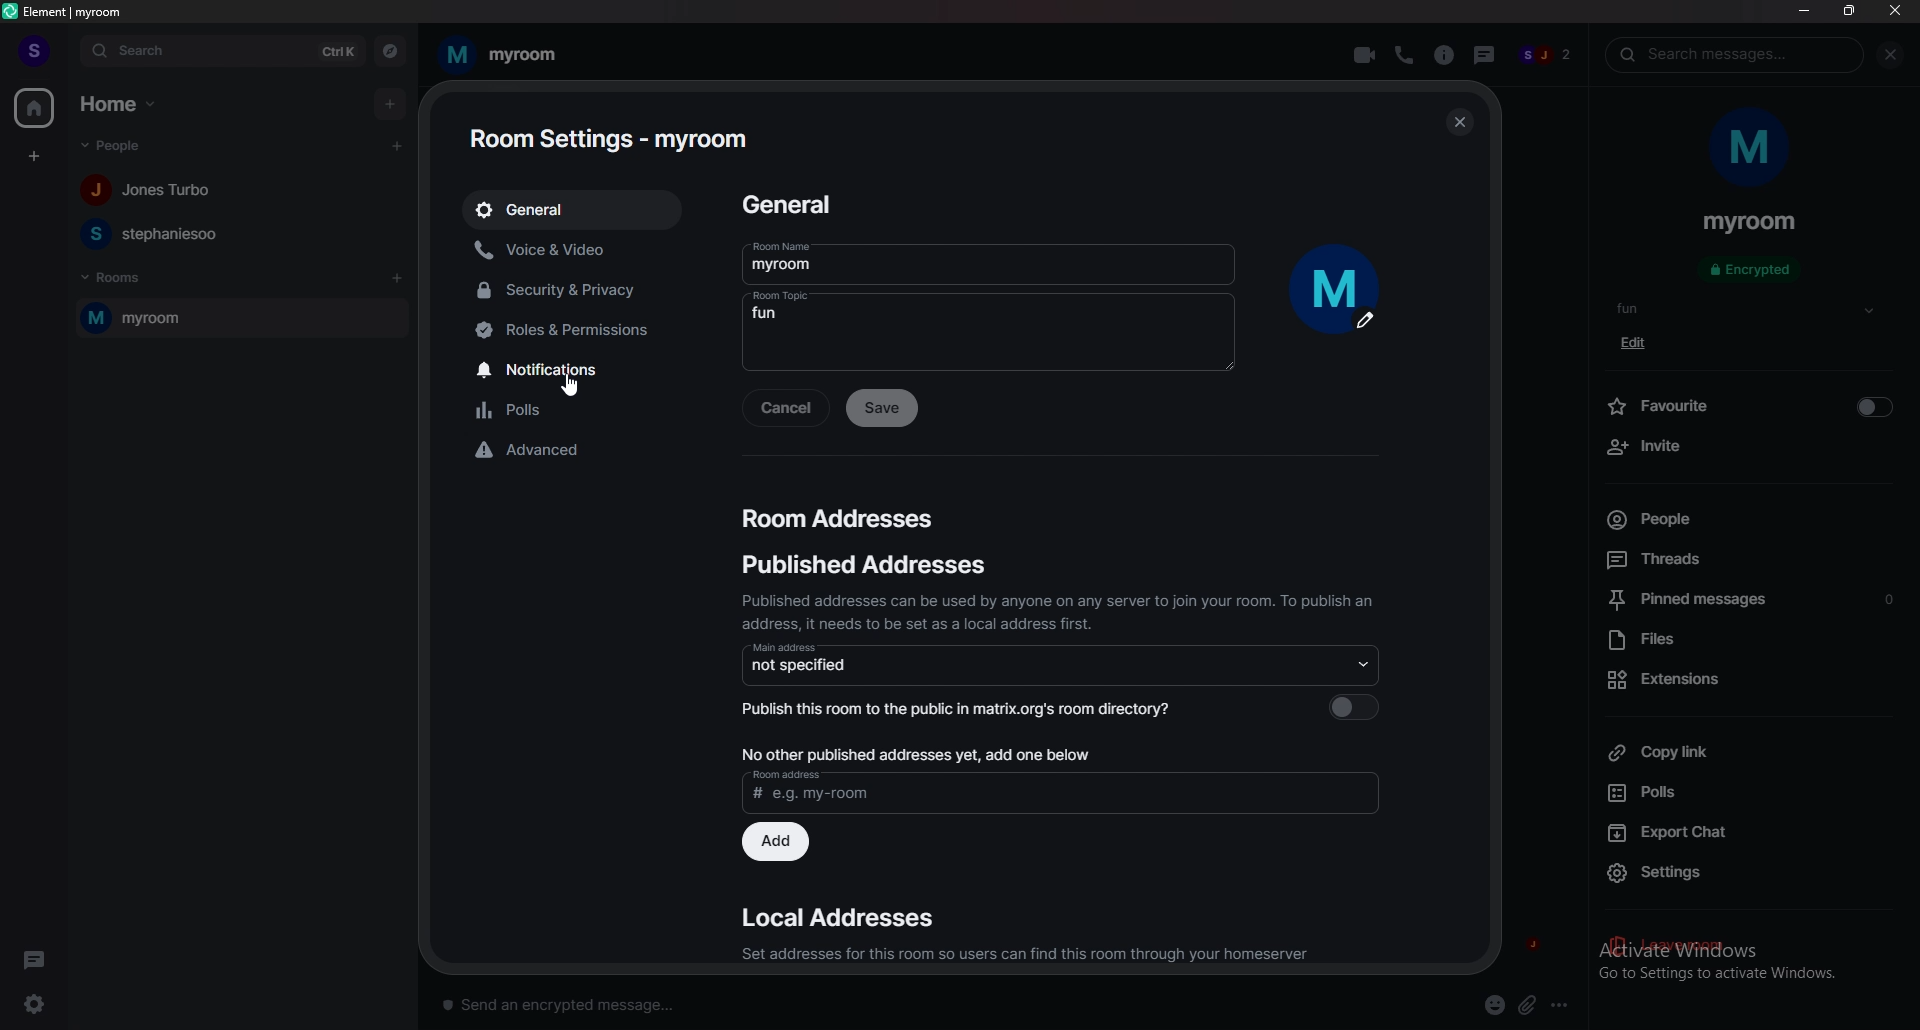 The height and width of the screenshot is (1030, 1920). I want to click on add, so click(779, 843).